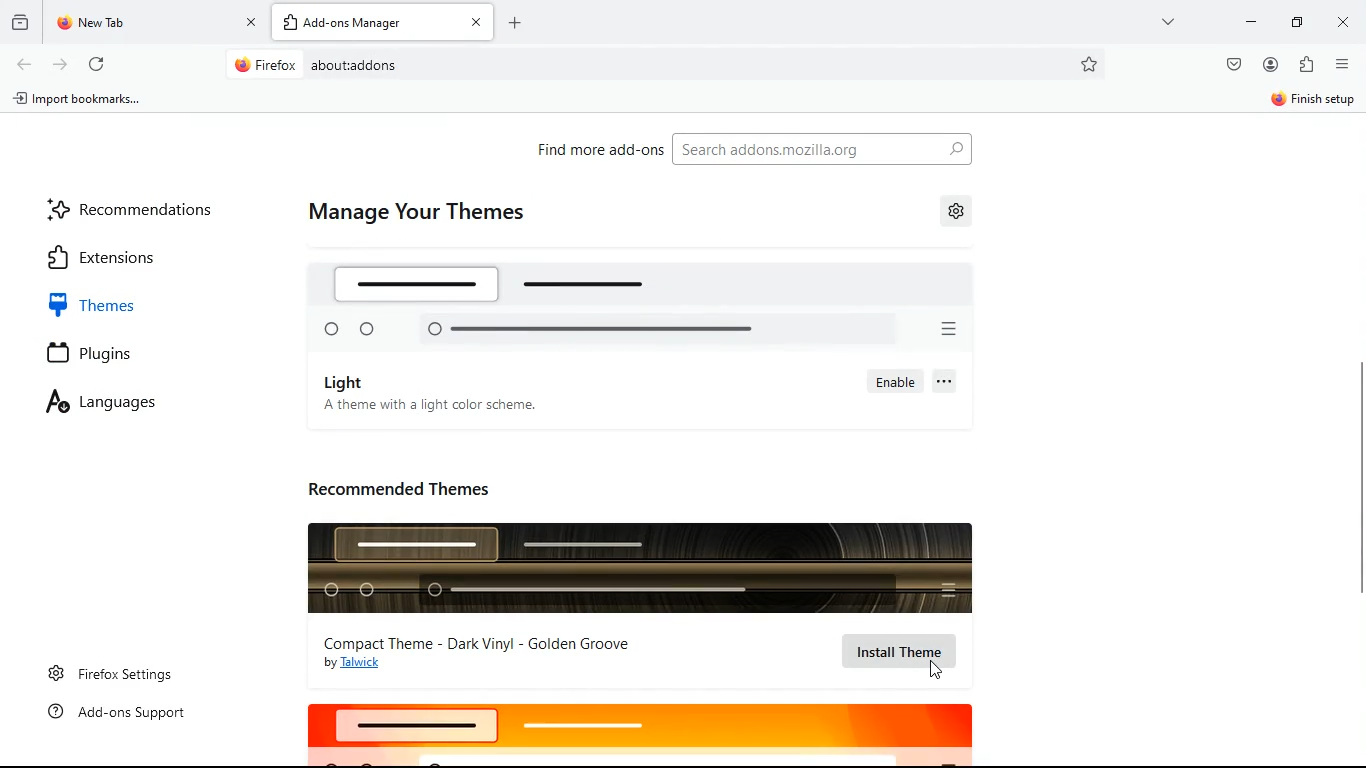  I want to click on add-ons support, so click(123, 713).